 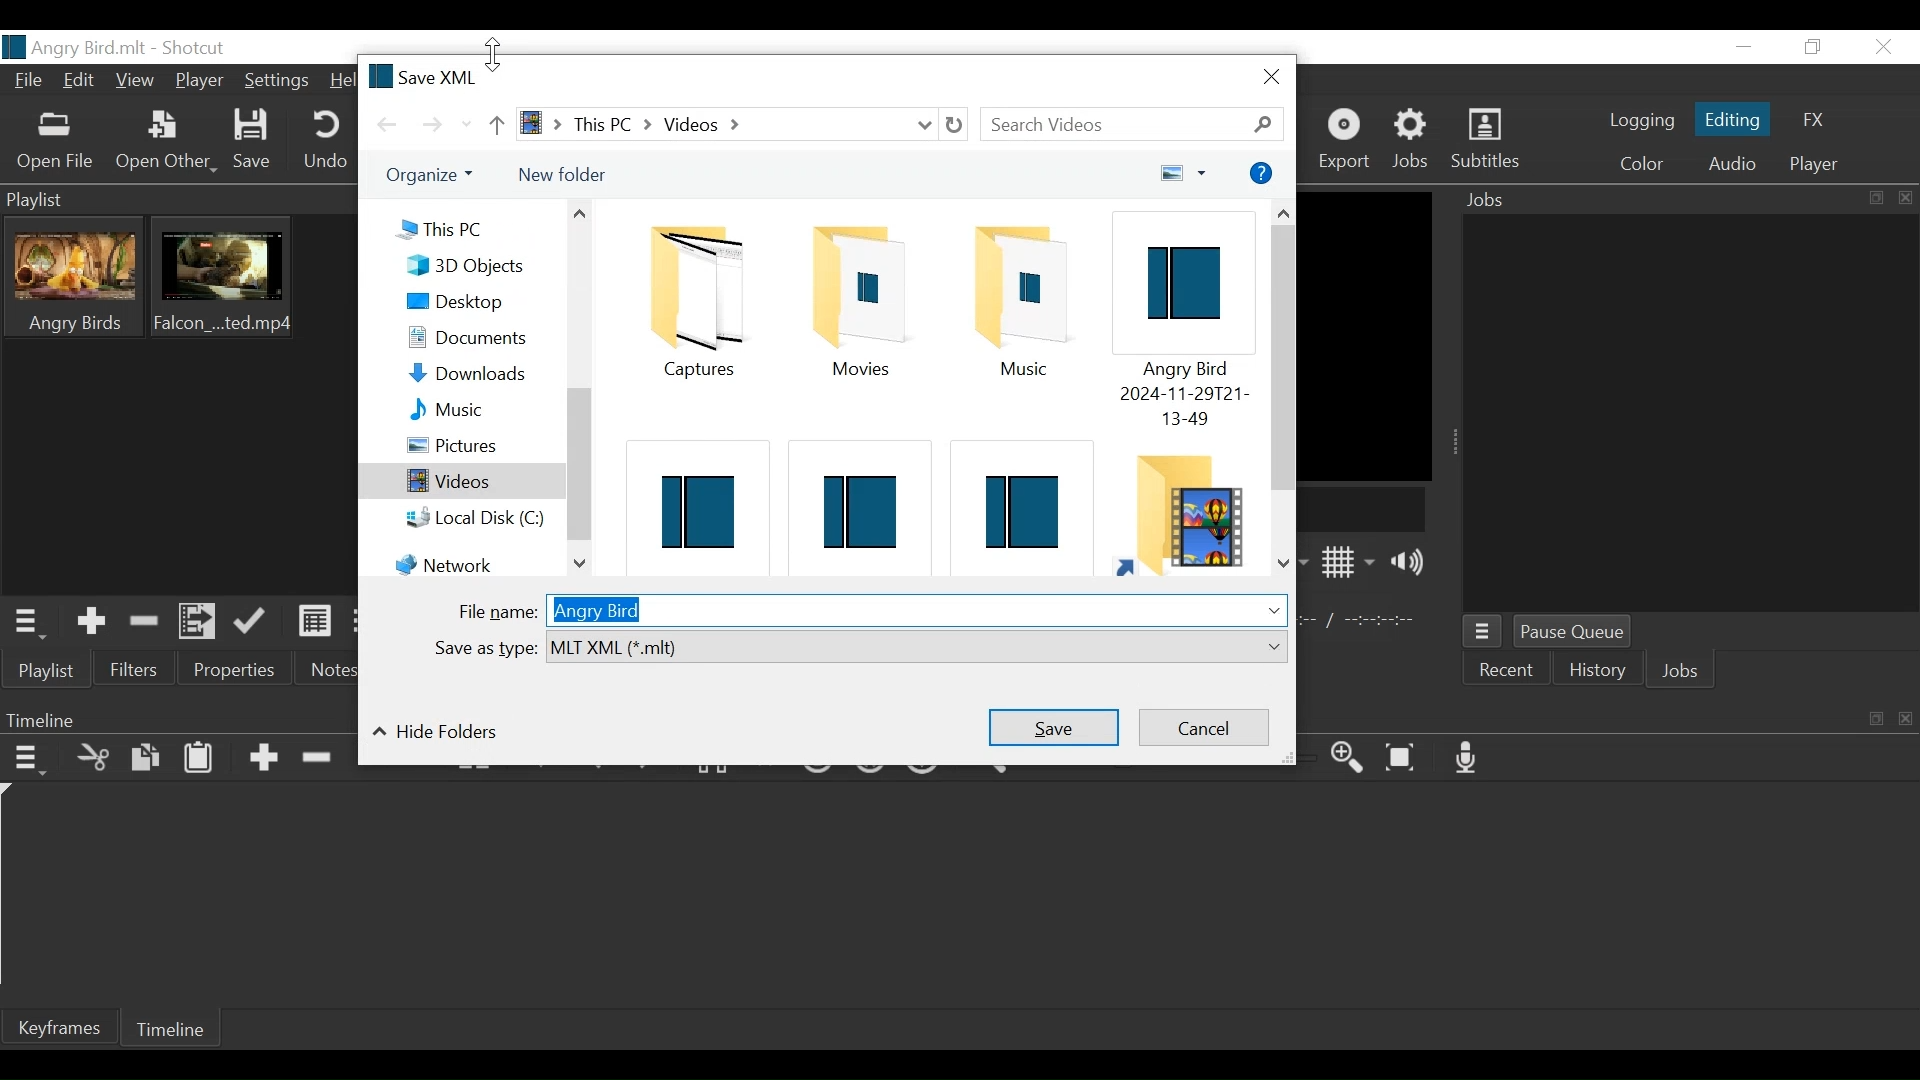 I want to click on History, so click(x=1599, y=673).